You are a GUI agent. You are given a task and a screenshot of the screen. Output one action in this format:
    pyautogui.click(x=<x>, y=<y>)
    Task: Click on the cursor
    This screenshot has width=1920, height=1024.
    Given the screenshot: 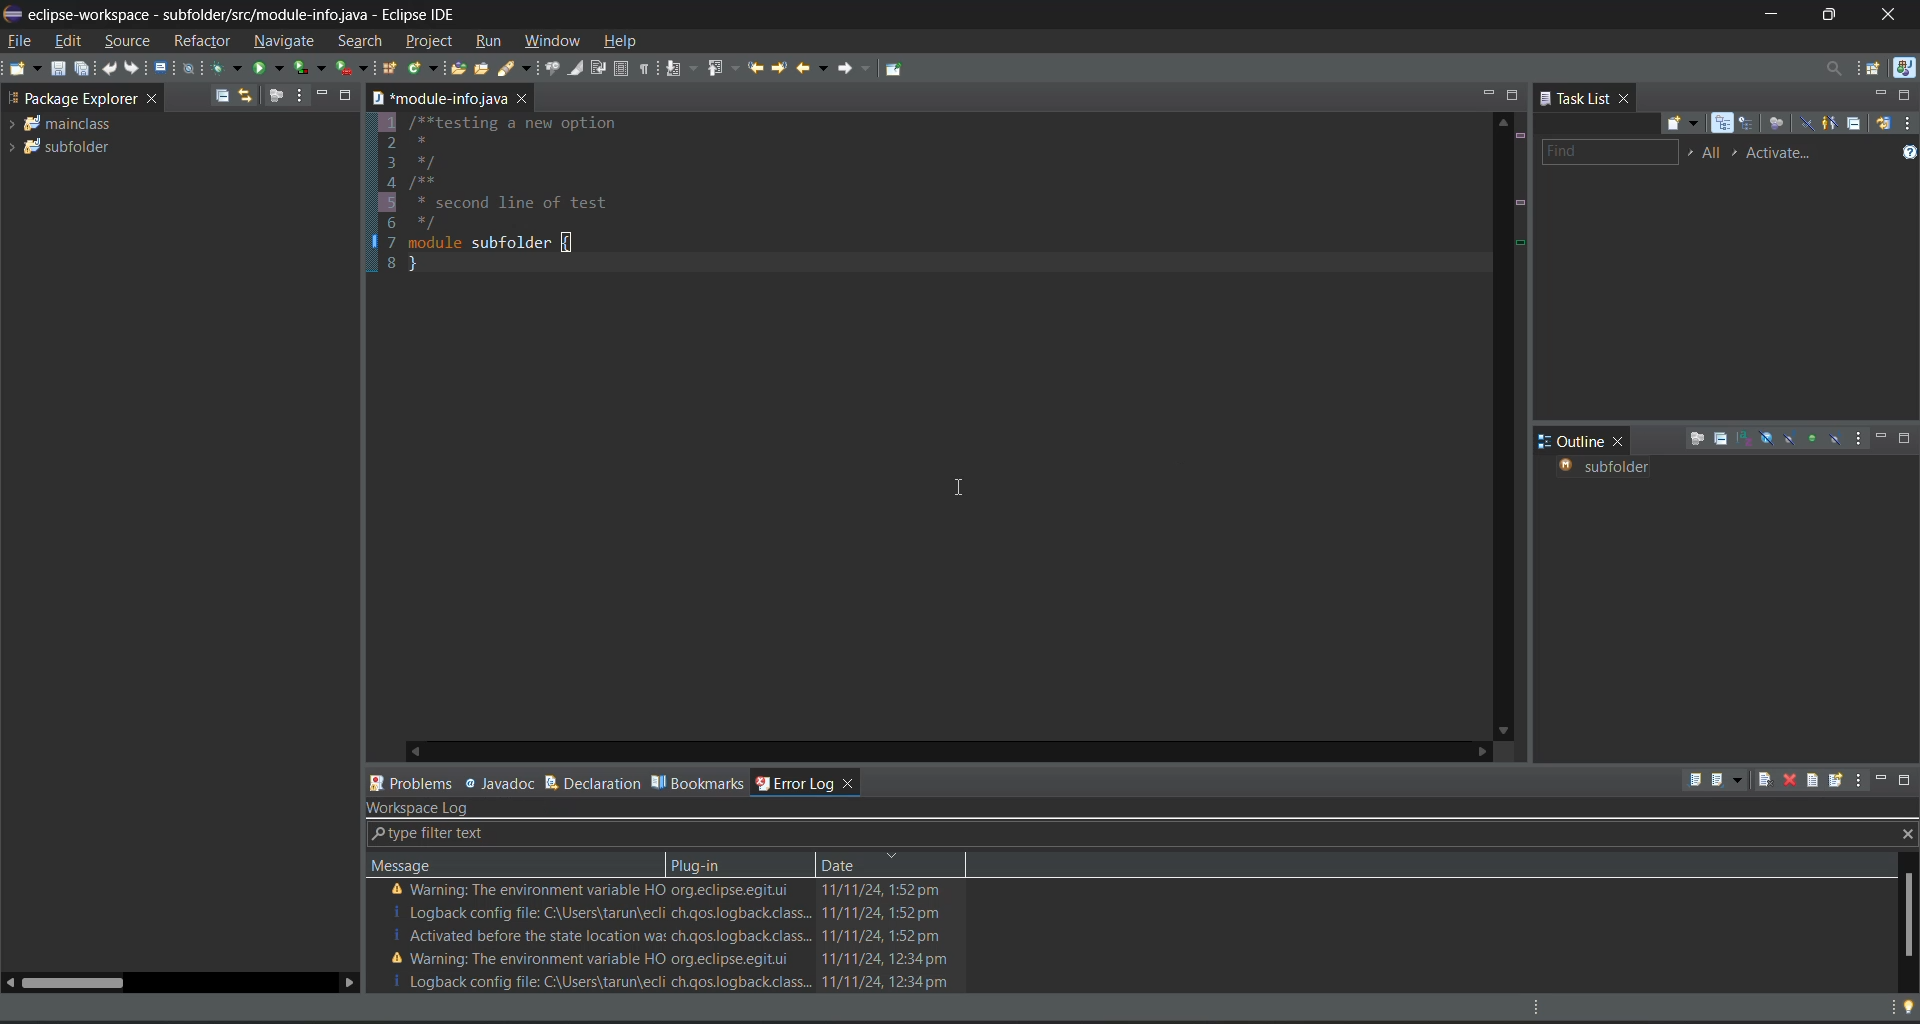 What is the action you would take?
    pyautogui.click(x=586, y=40)
    